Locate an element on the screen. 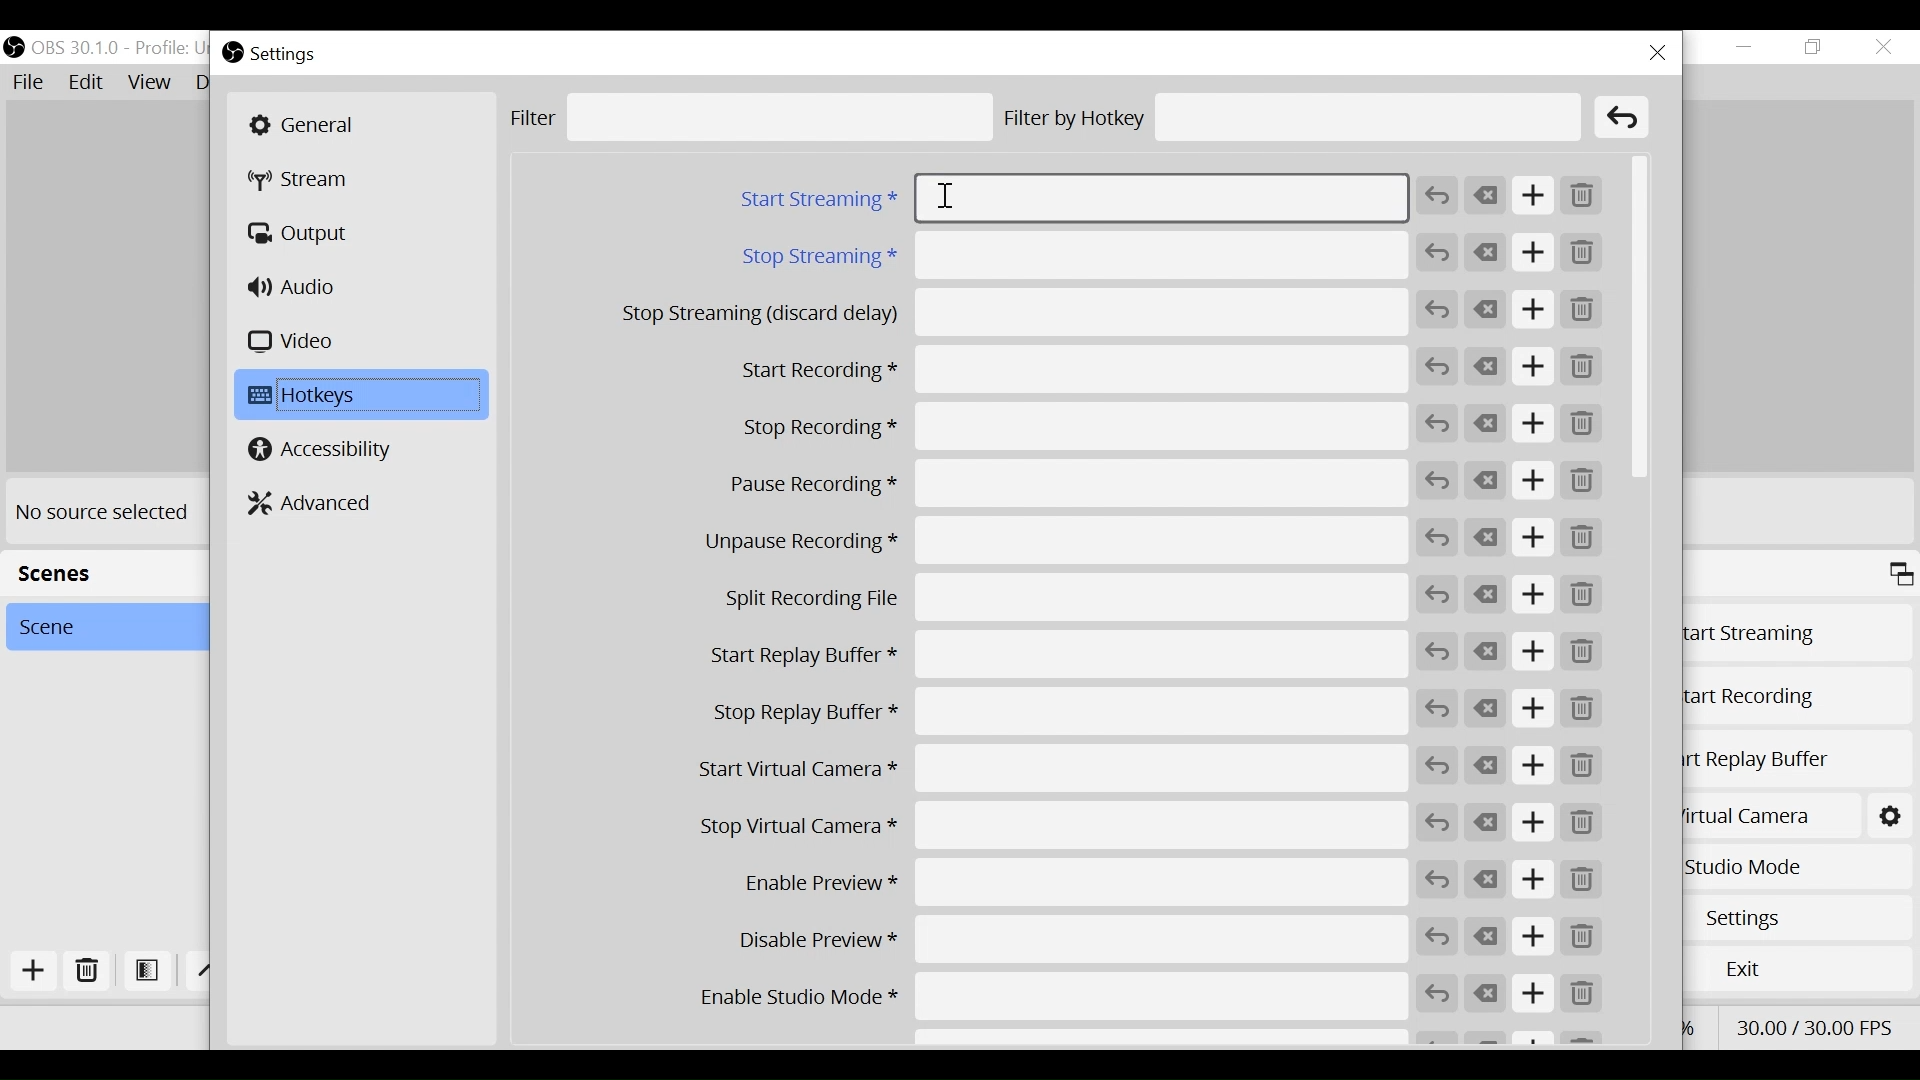 The width and height of the screenshot is (1920, 1080). OBS Studio Desktop Icon is located at coordinates (15, 47).